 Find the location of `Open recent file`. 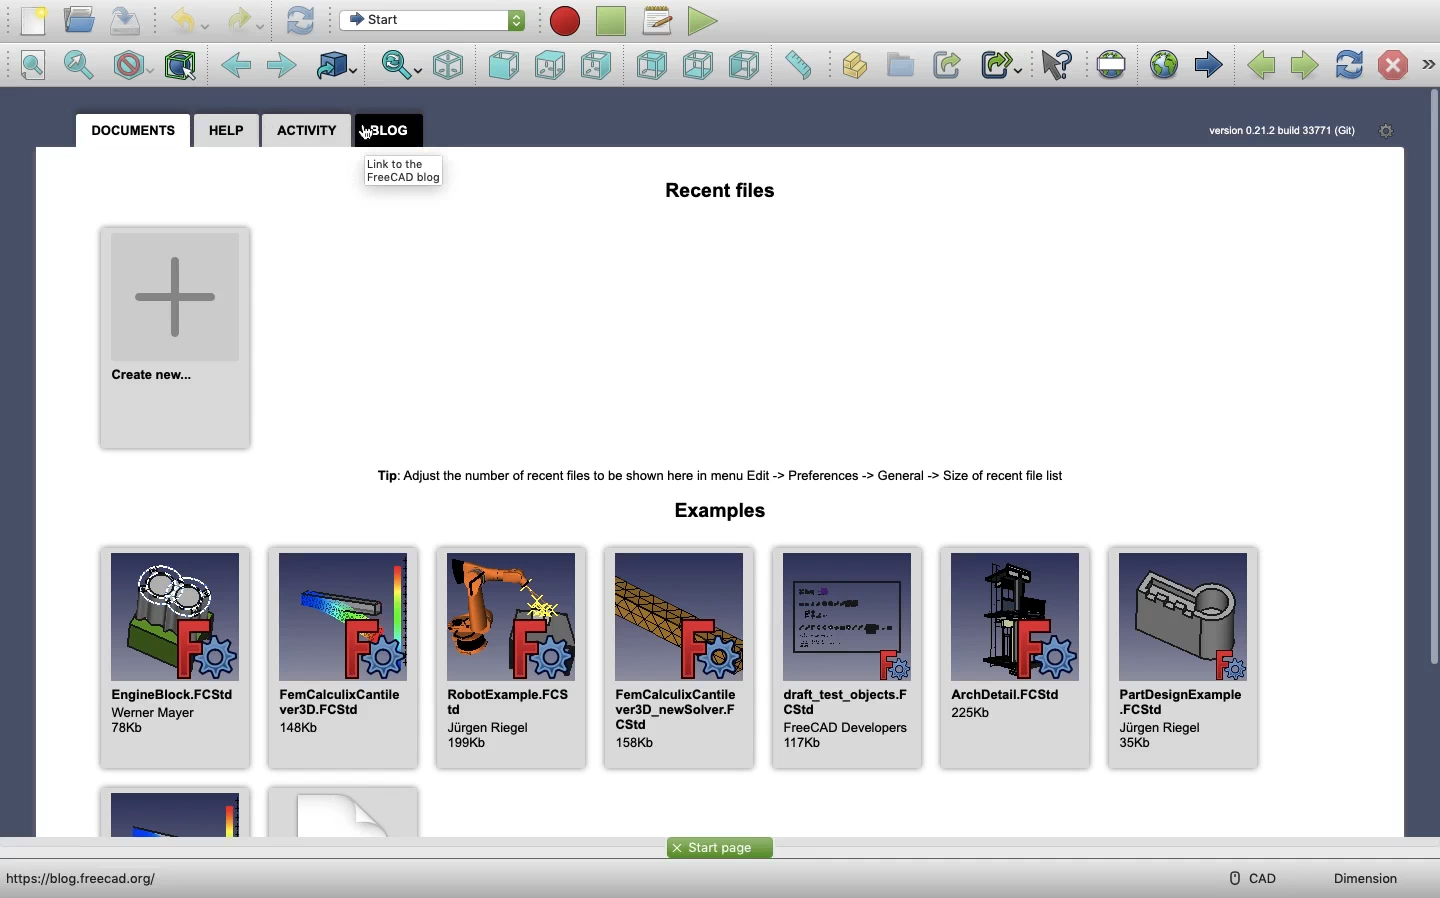

Open recent file is located at coordinates (344, 809).